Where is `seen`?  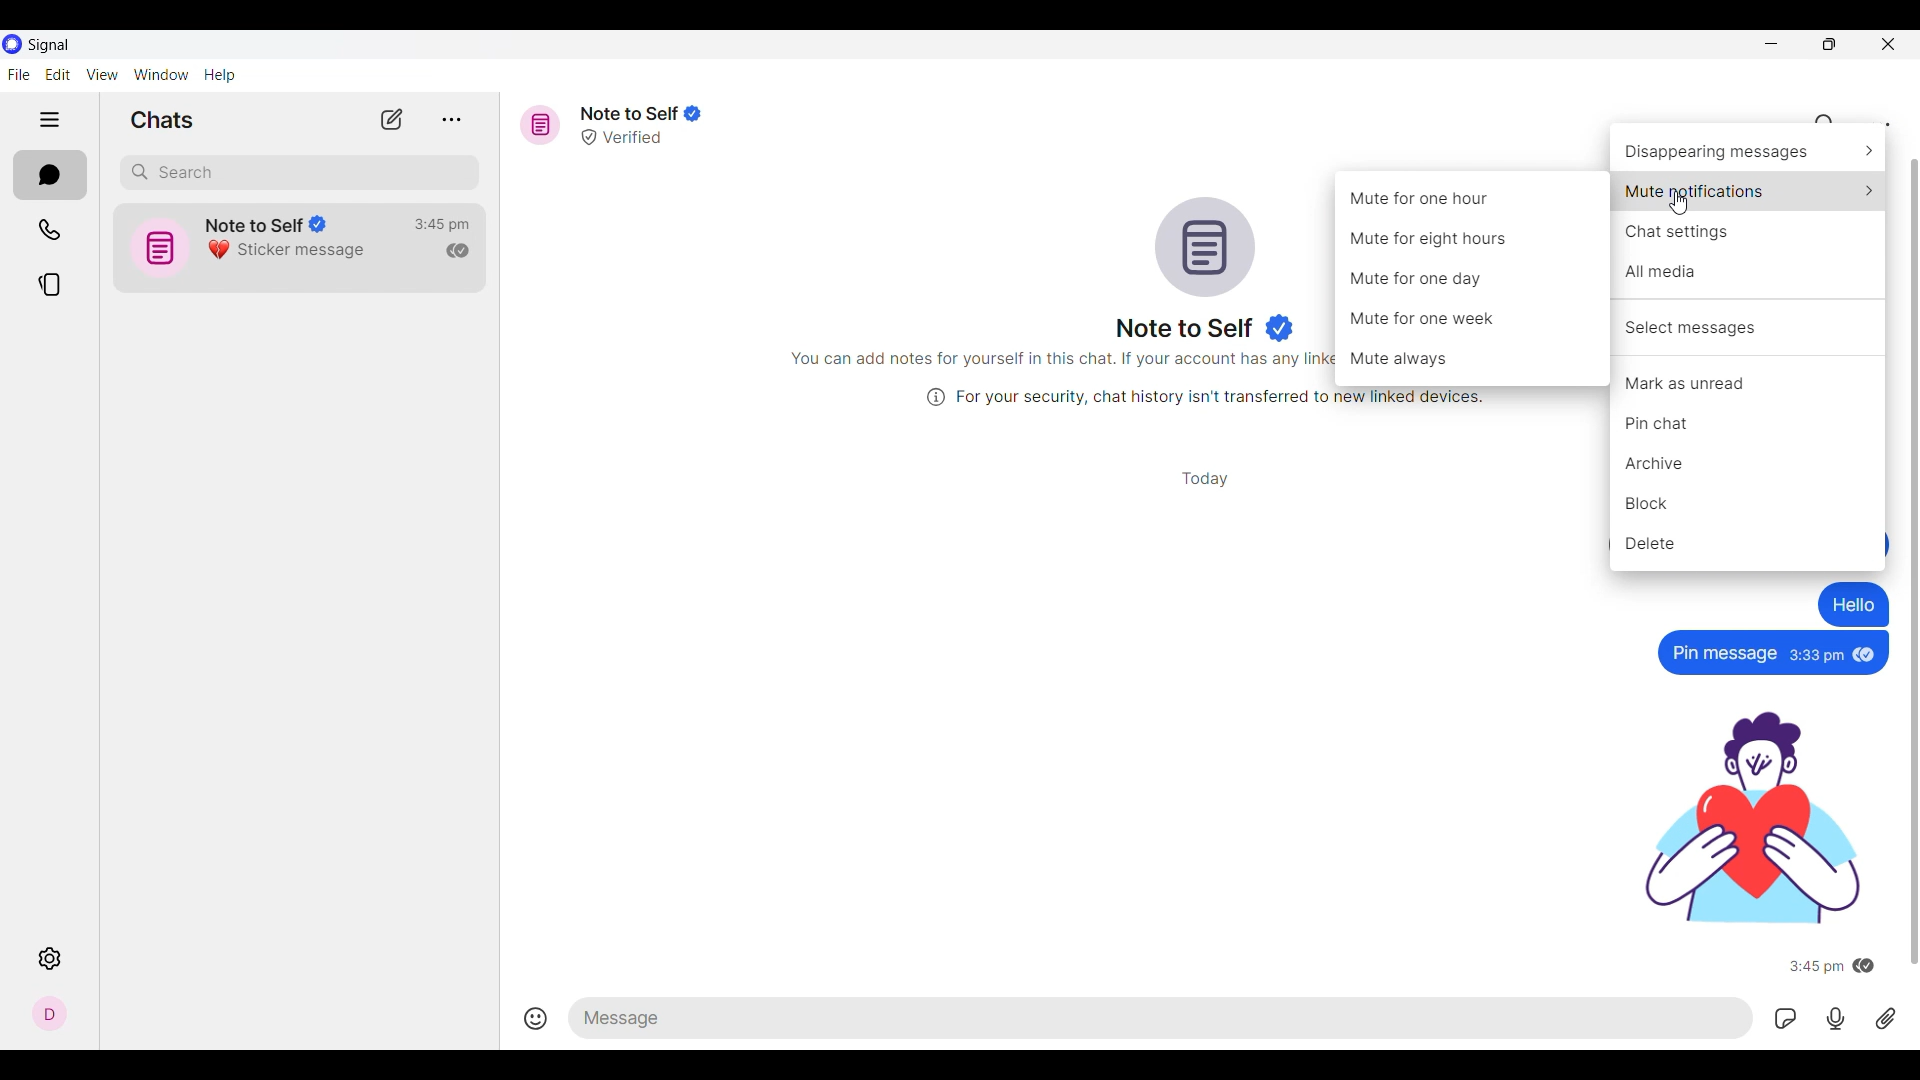
seen is located at coordinates (1866, 967).